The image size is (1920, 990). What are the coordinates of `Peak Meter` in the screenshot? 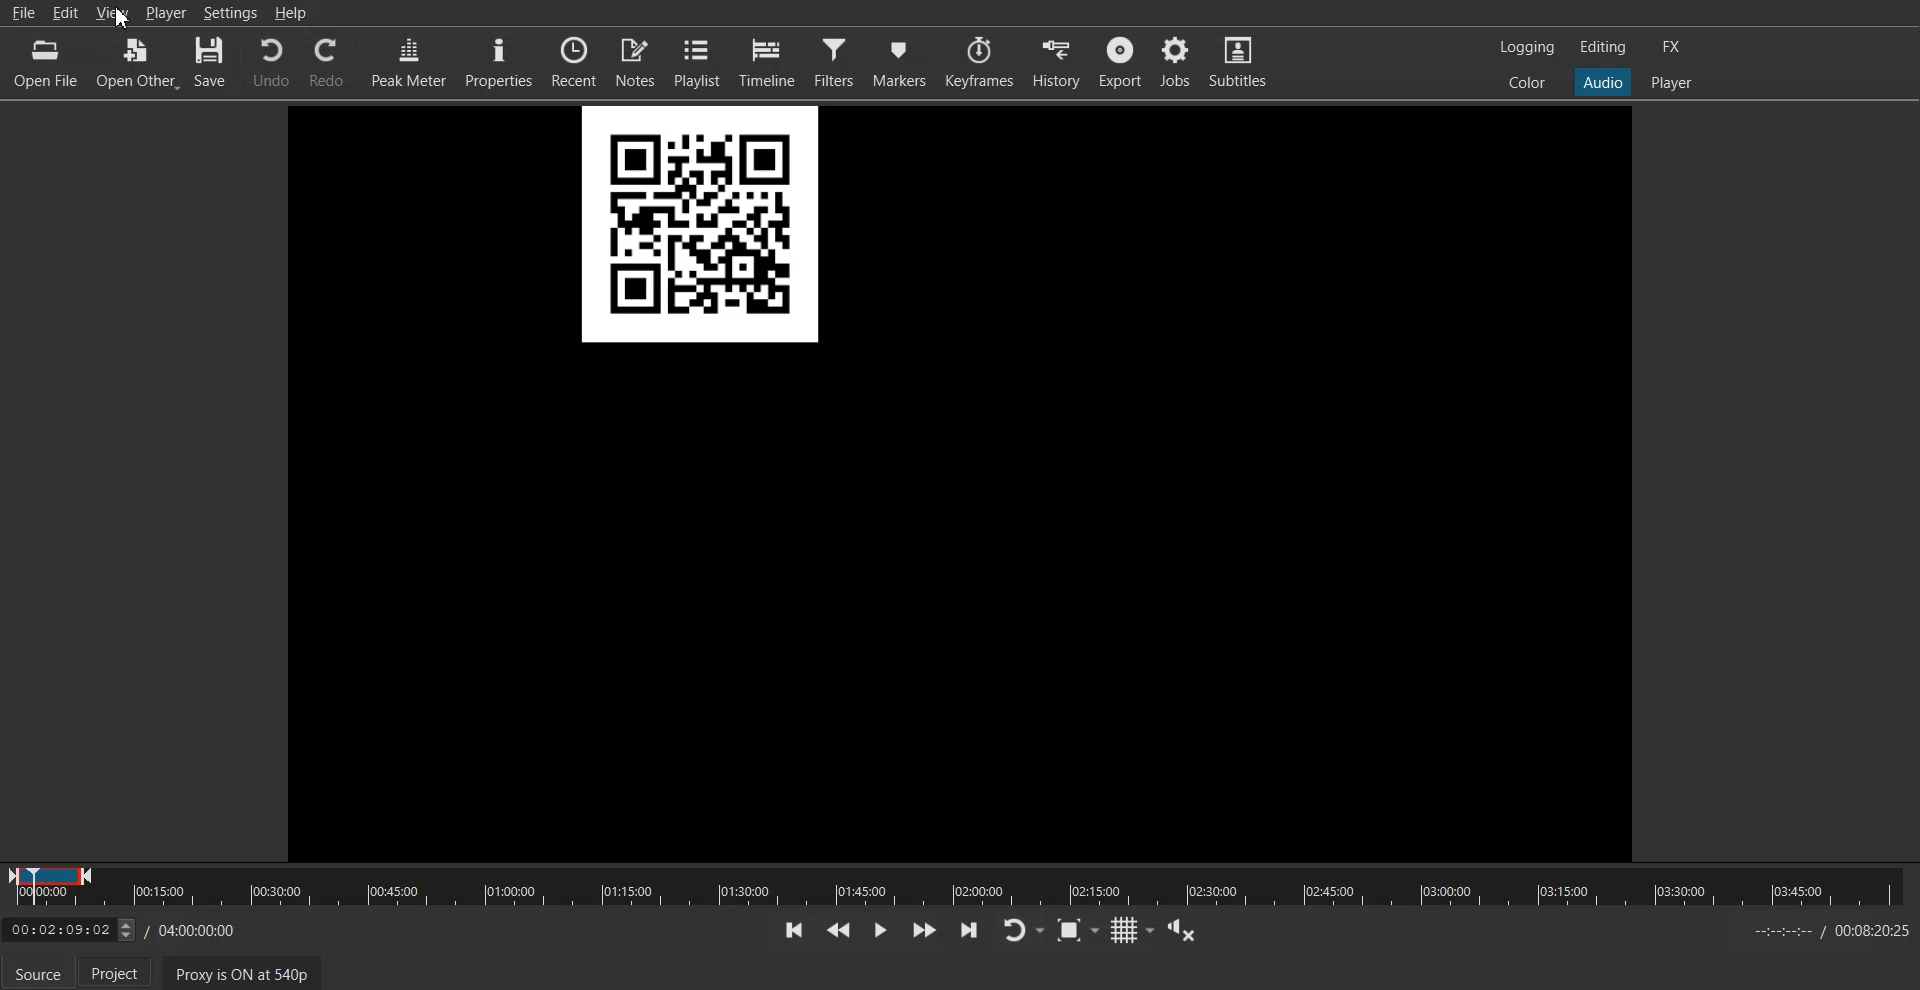 It's located at (407, 63).